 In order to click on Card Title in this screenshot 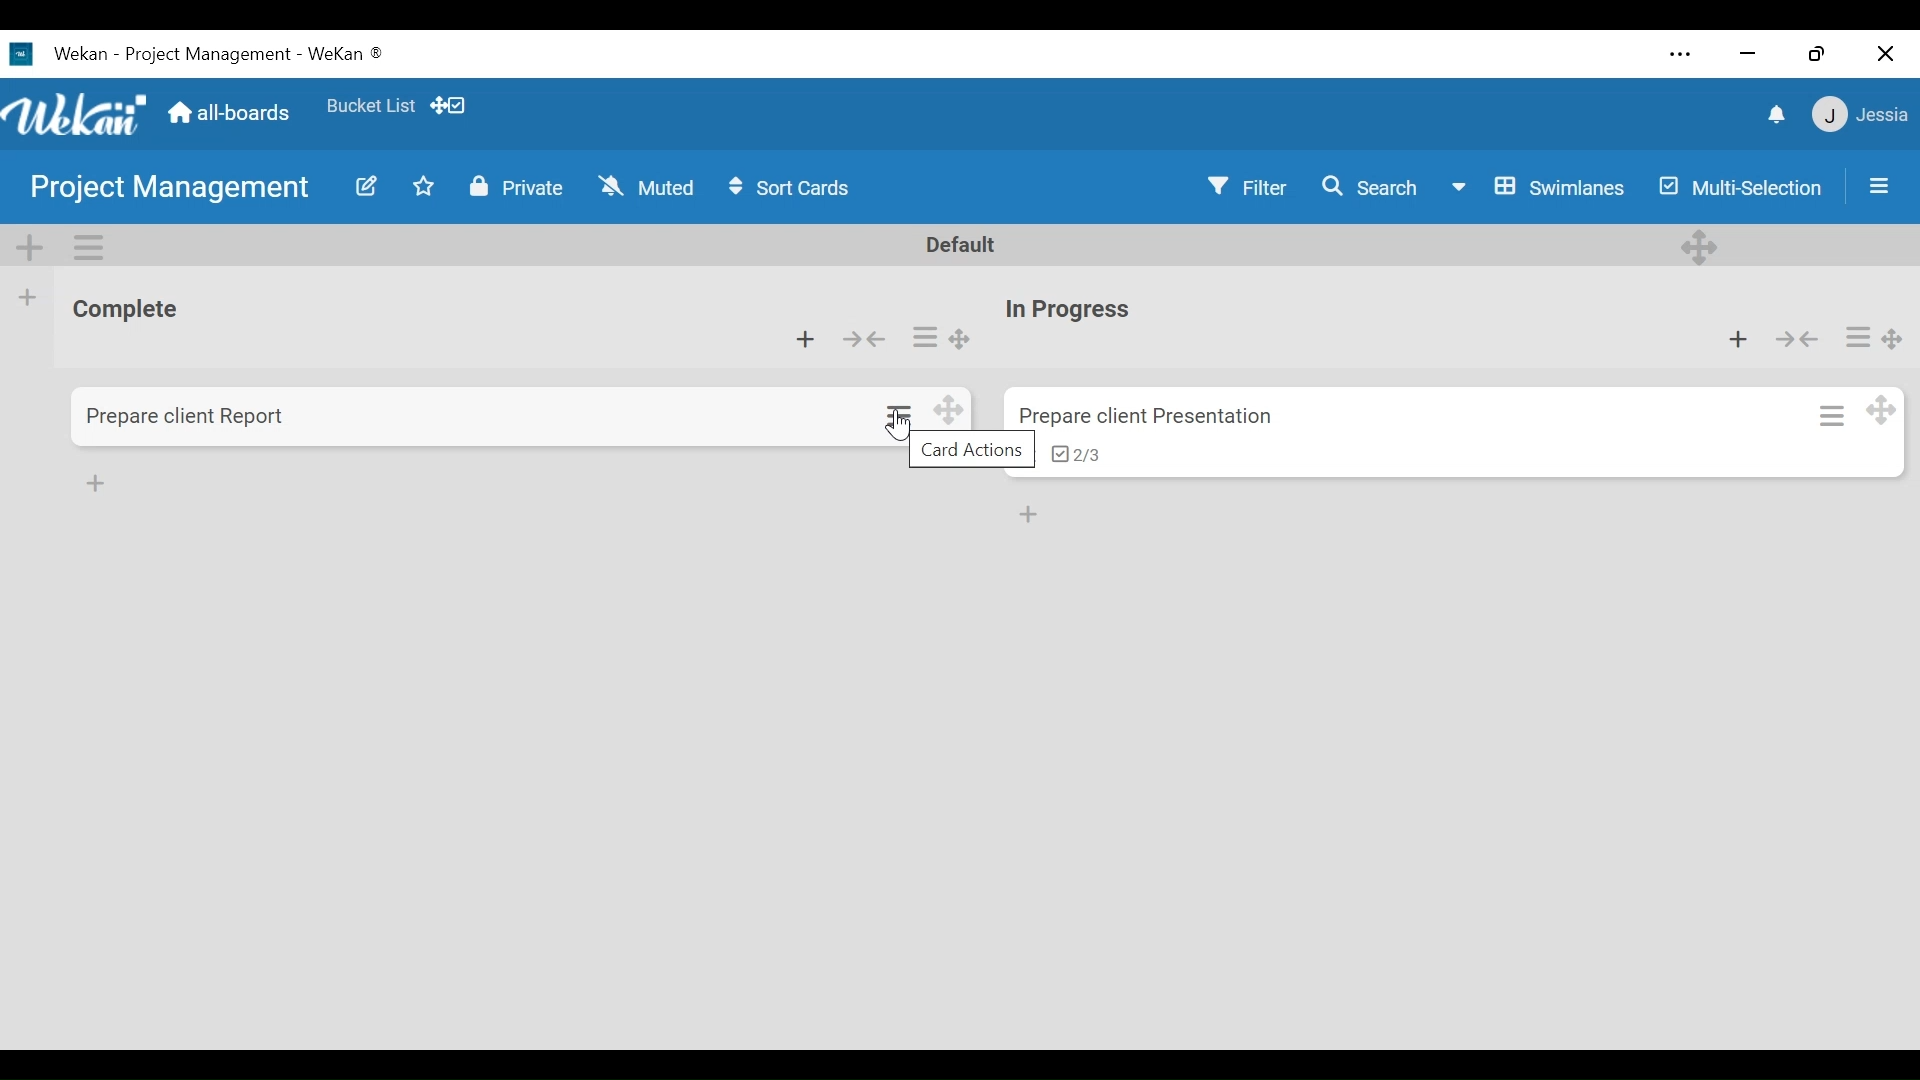, I will do `click(187, 415)`.